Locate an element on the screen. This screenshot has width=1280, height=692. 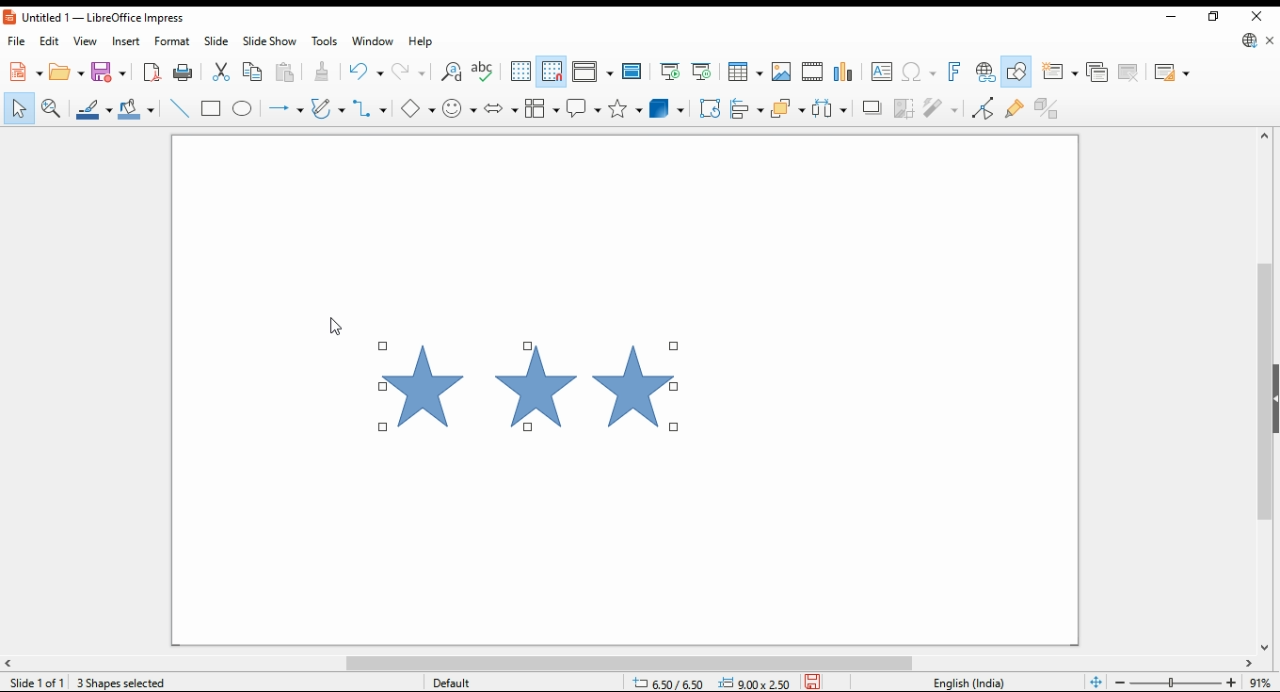
flowchart is located at coordinates (541, 108).